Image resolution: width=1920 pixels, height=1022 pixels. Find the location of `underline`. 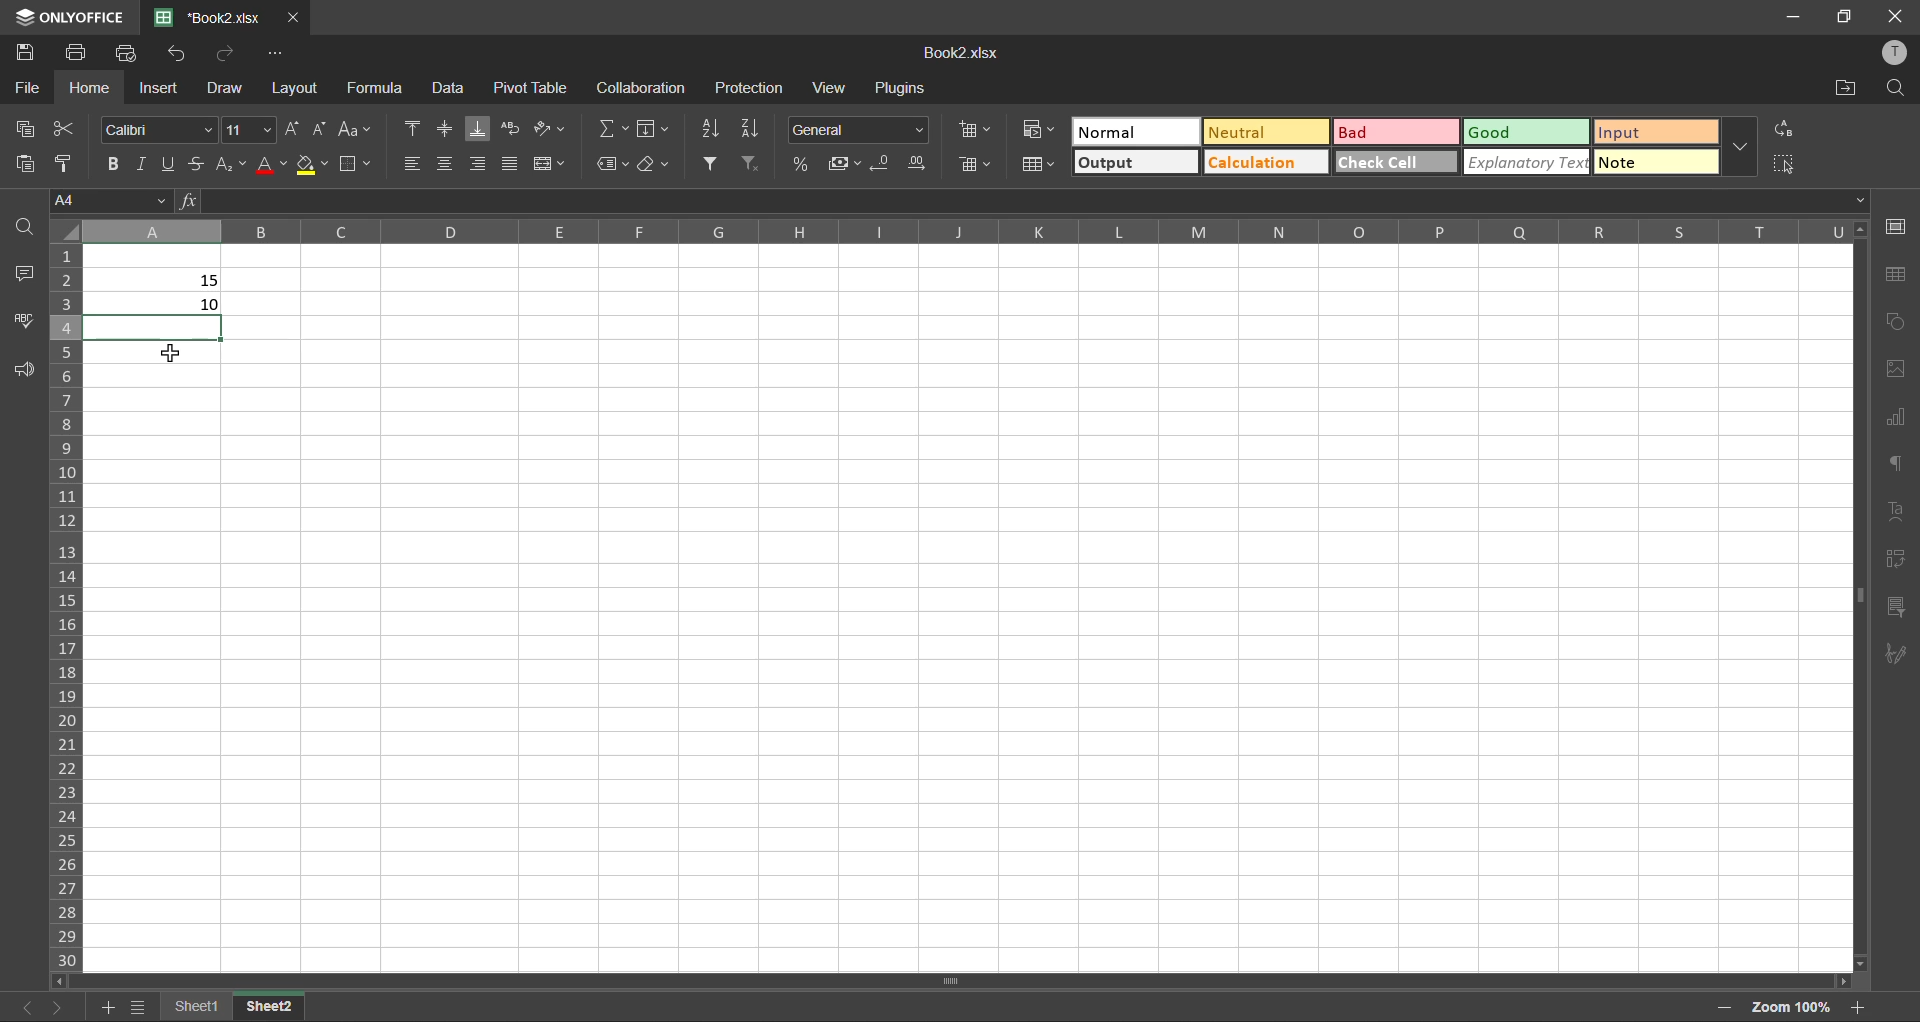

underline is located at coordinates (168, 161).